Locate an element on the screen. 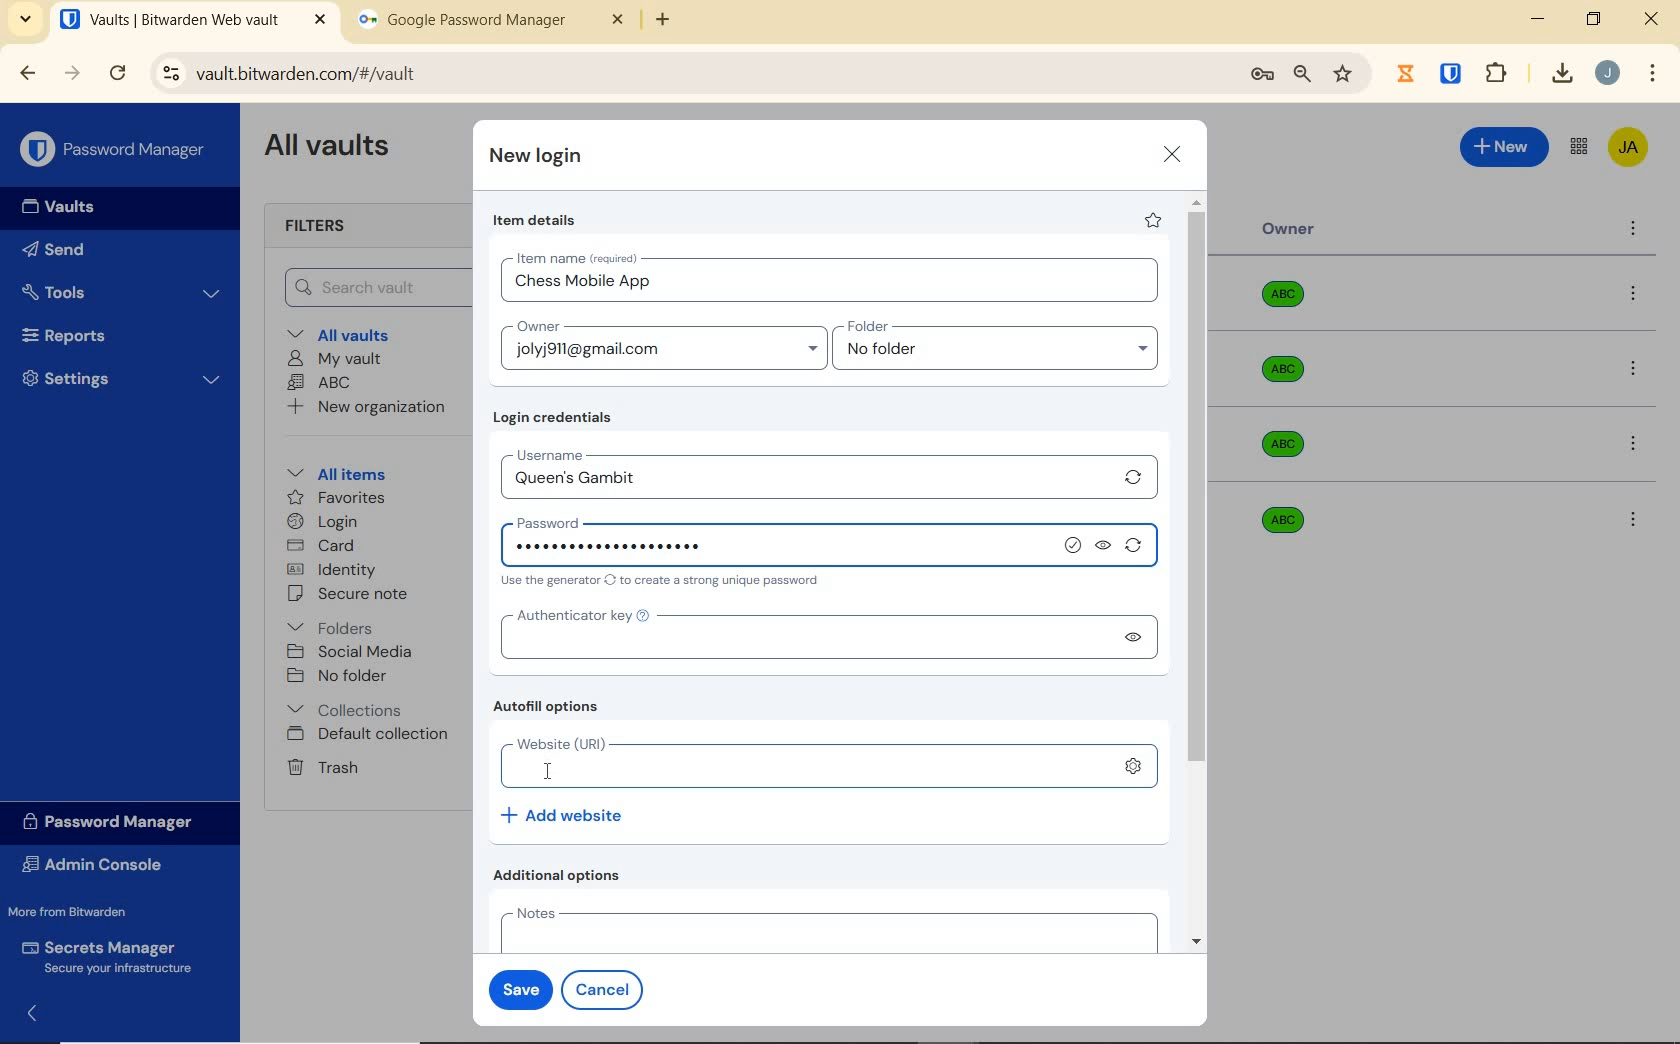 The width and height of the screenshot is (1680, 1044). notes is located at coordinates (824, 928).